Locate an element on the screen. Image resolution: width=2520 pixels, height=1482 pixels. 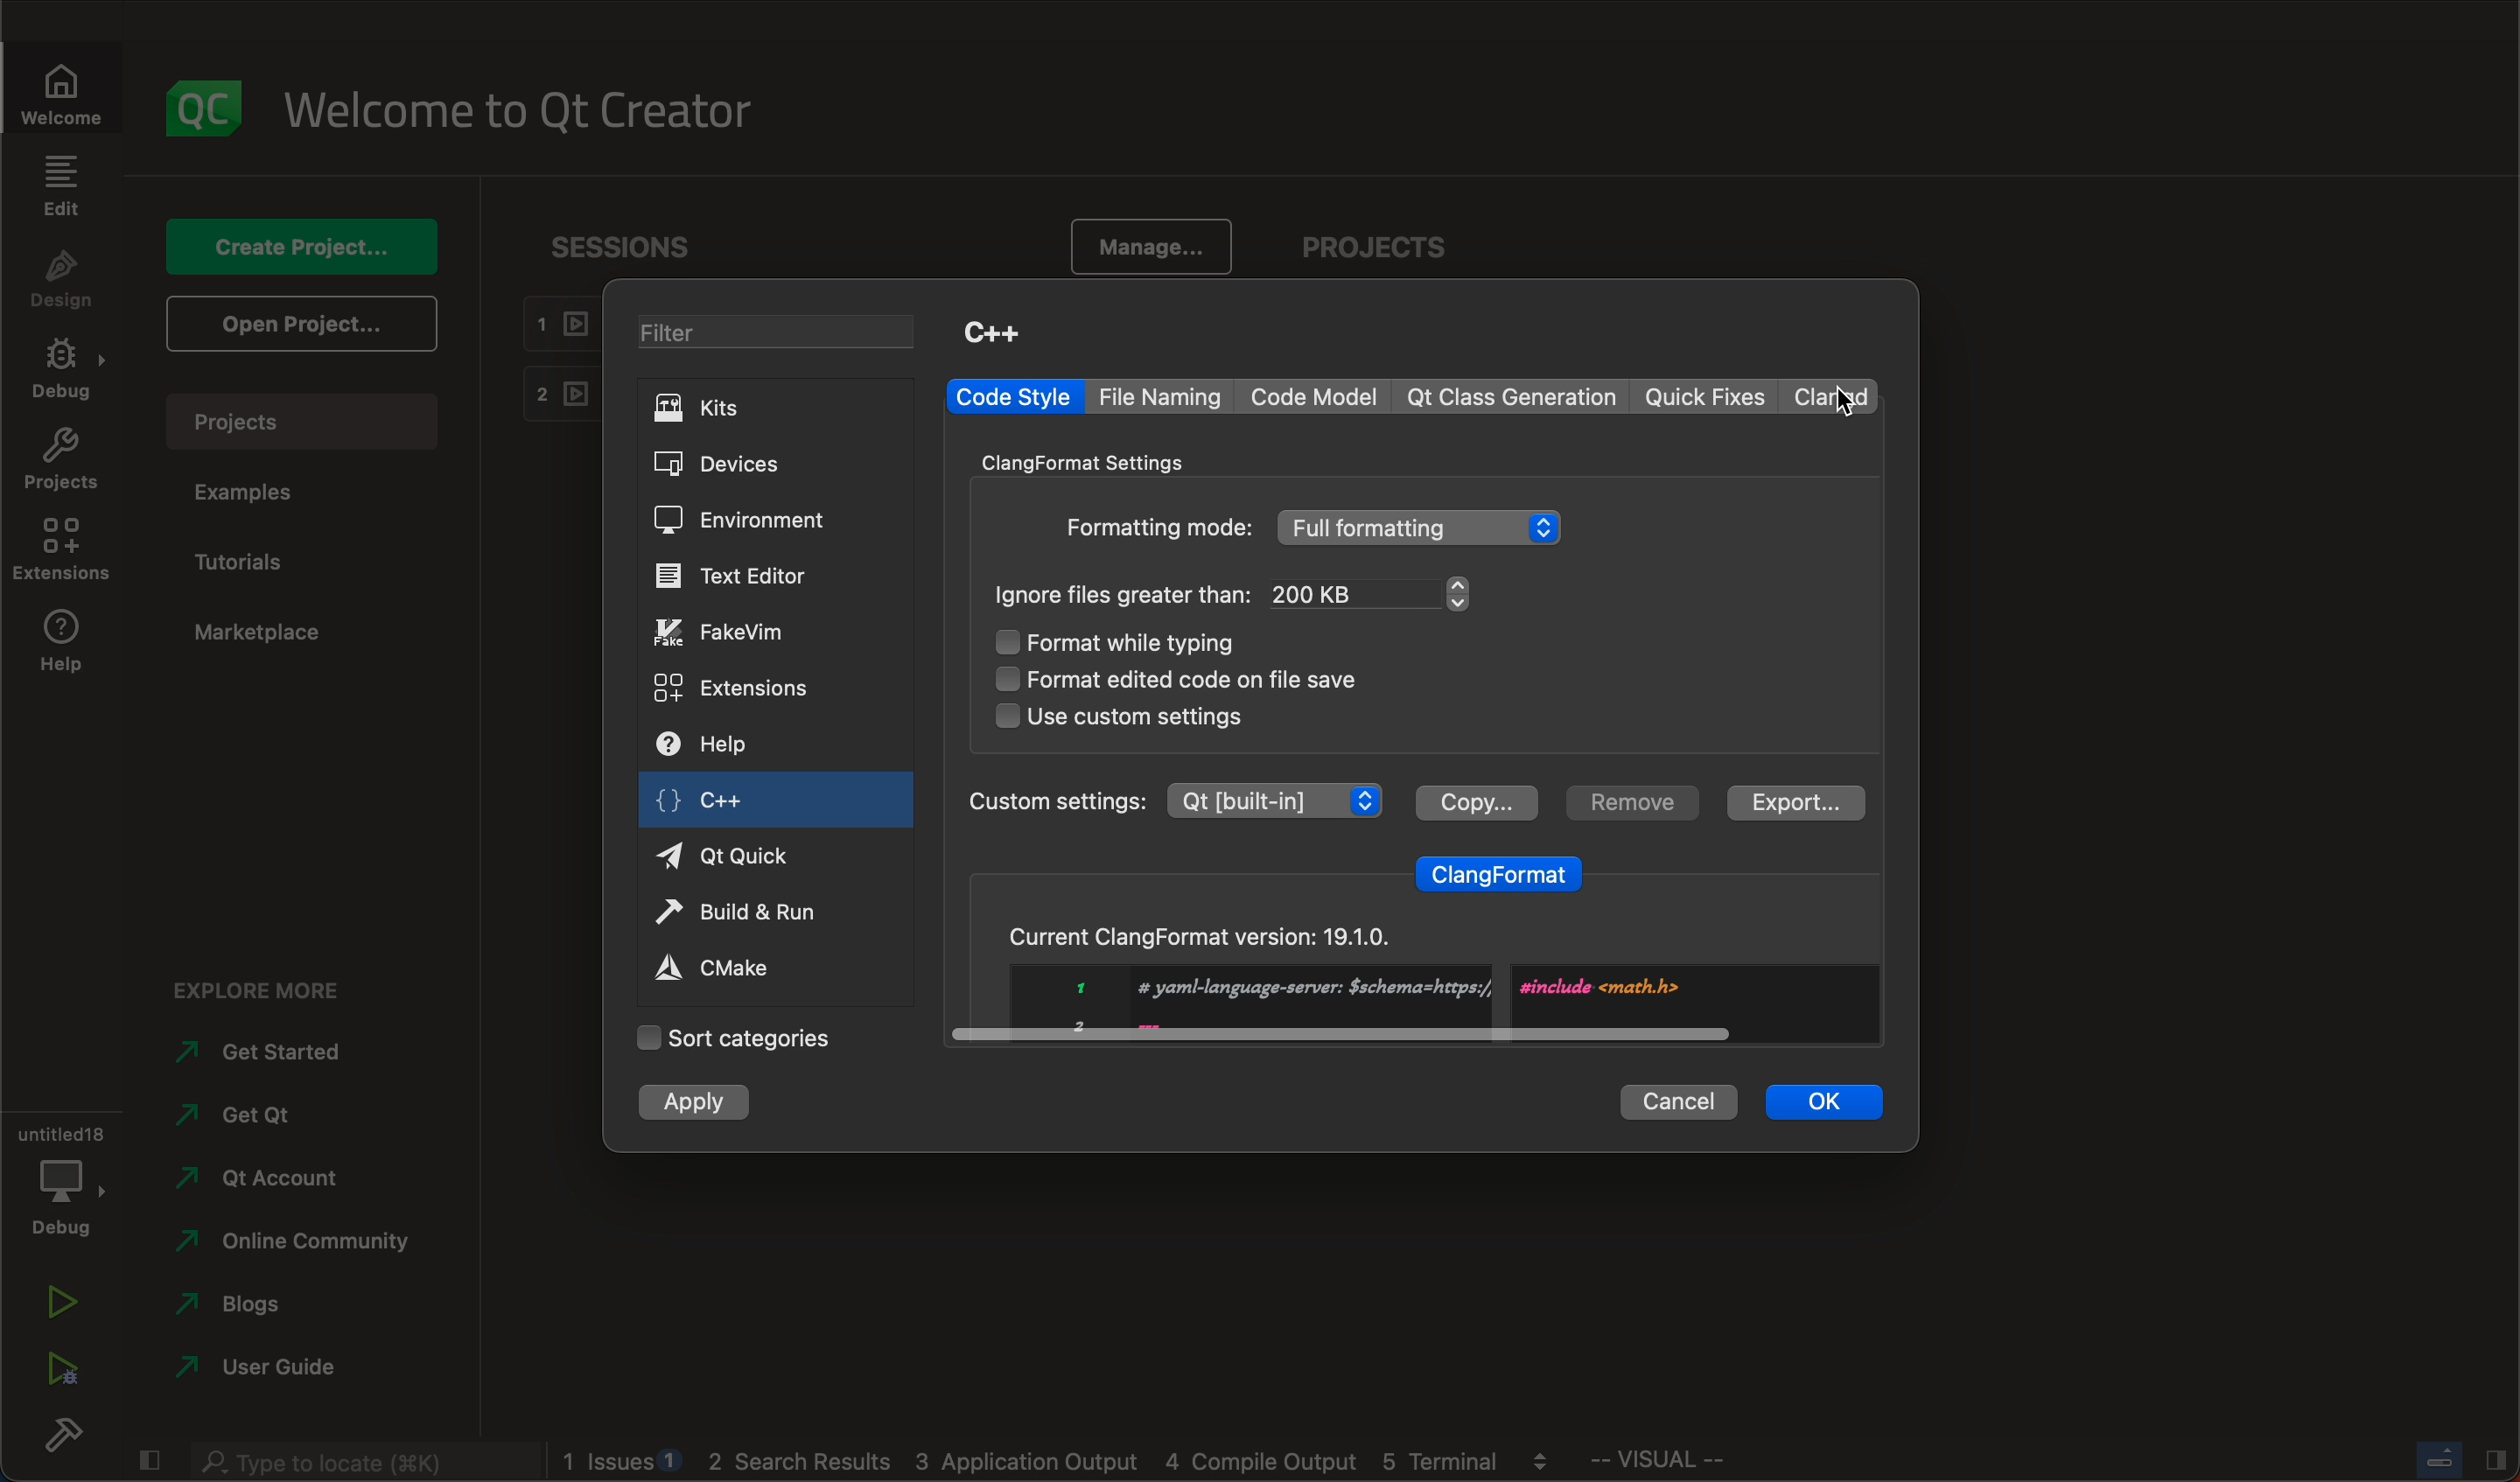
tutorials is located at coordinates (256, 555).